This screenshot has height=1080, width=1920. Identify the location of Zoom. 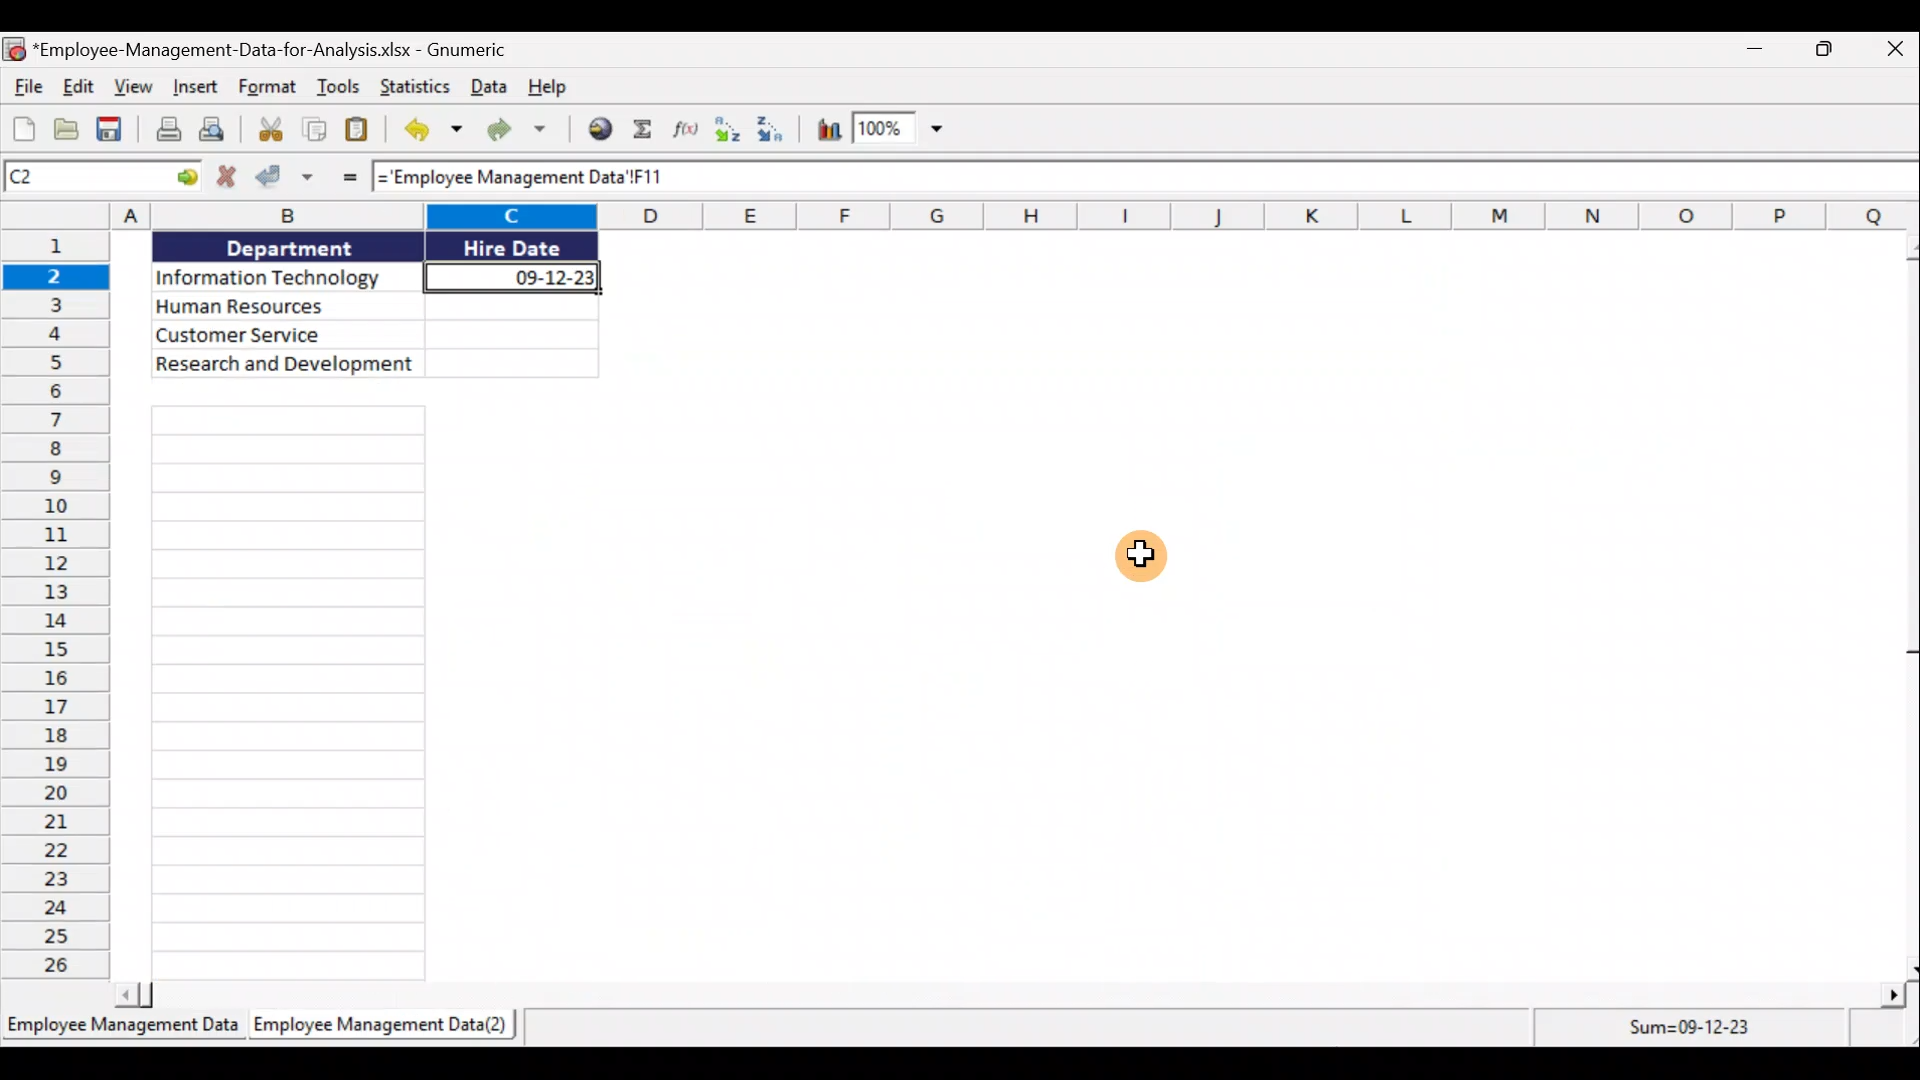
(902, 130).